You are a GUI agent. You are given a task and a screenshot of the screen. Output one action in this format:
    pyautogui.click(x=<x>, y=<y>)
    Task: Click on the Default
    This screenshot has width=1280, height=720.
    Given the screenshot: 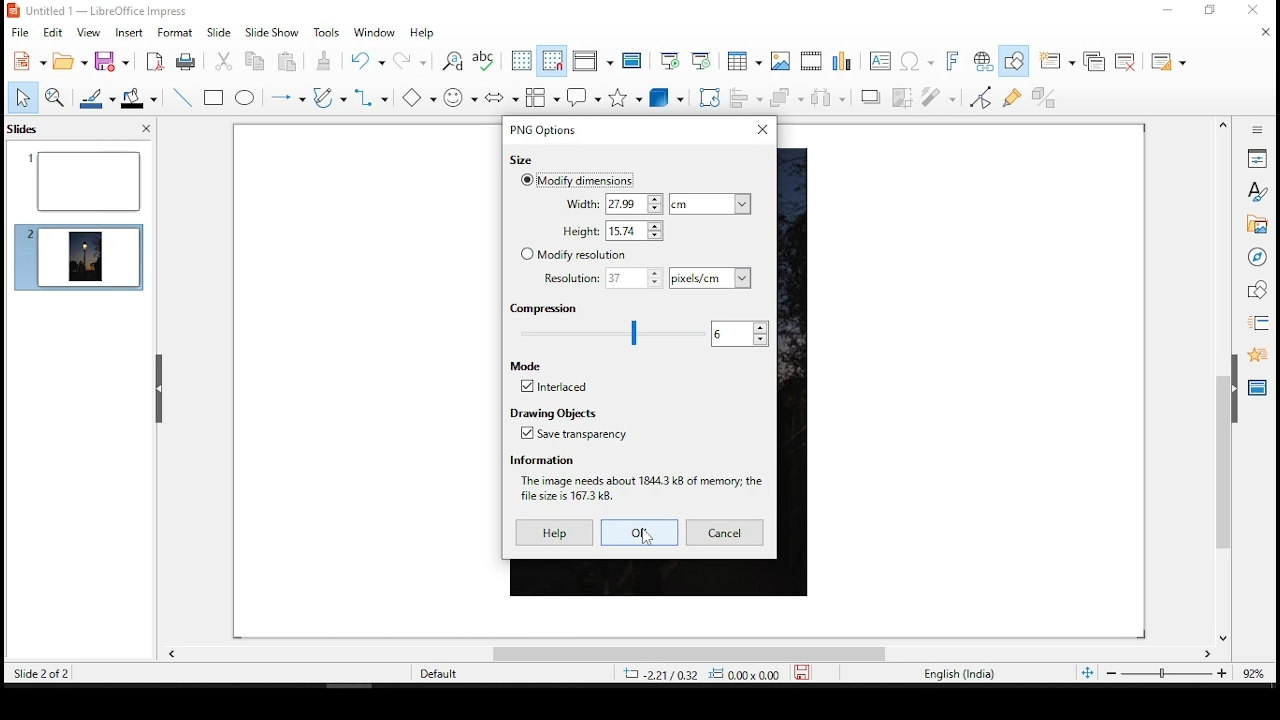 What is the action you would take?
    pyautogui.click(x=439, y=673)
    